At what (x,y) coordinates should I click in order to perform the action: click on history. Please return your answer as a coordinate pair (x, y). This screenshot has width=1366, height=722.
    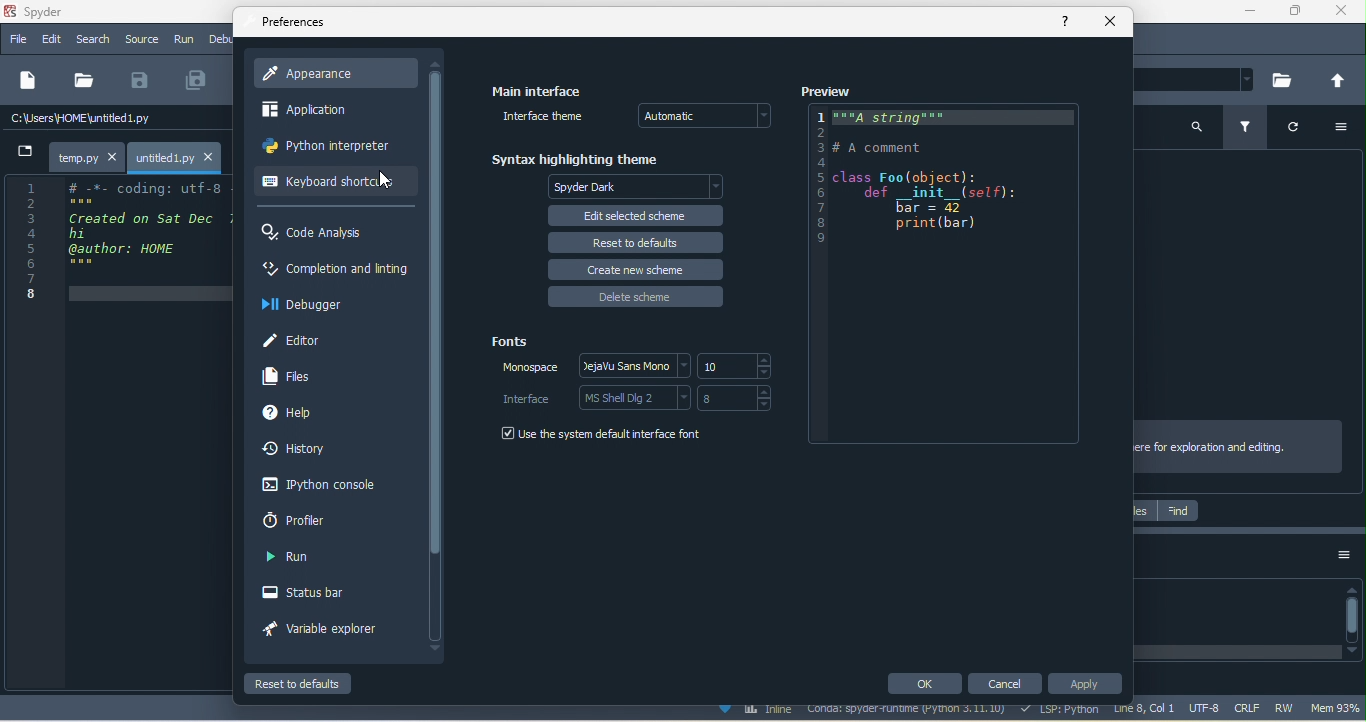
    Looking at the image, I should click on (301, 451).